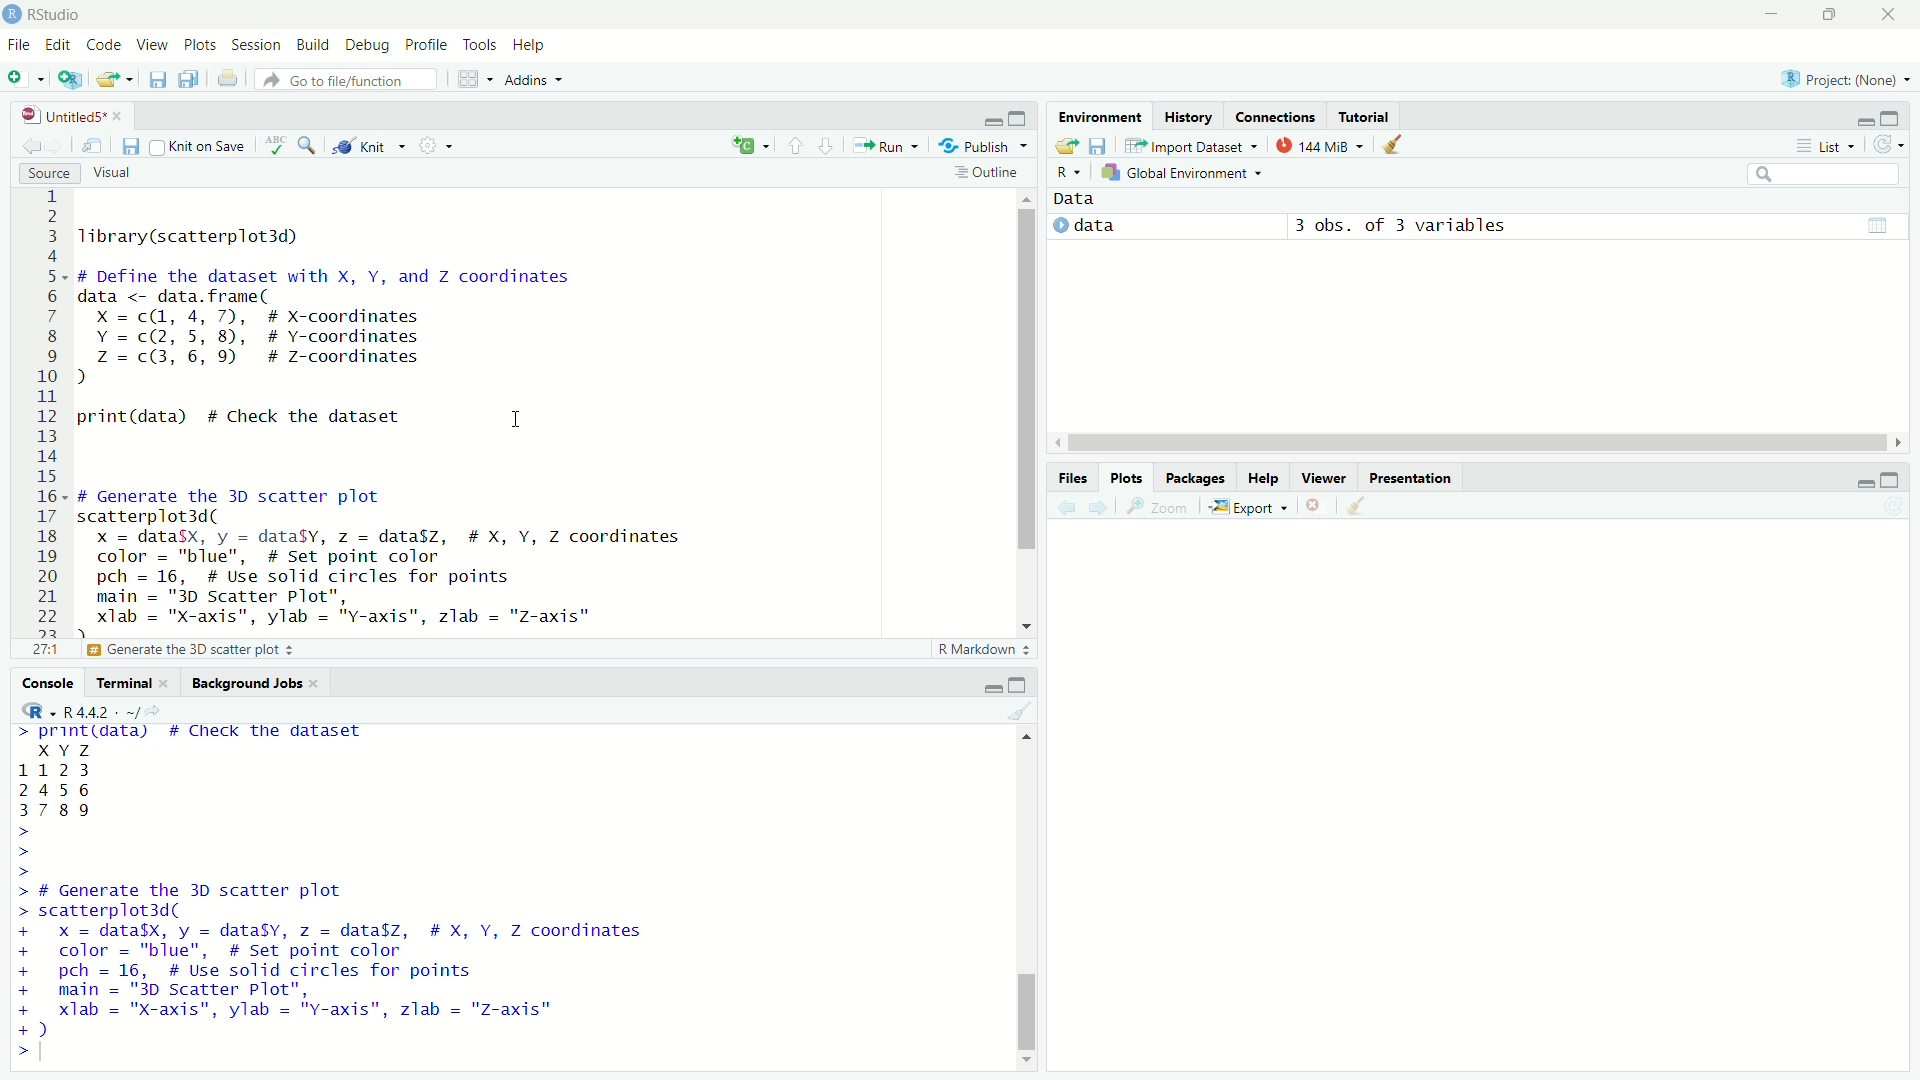 The height and width of the screenshot is (1080, 1920). I want to click on maximize, so click(1894, 478).